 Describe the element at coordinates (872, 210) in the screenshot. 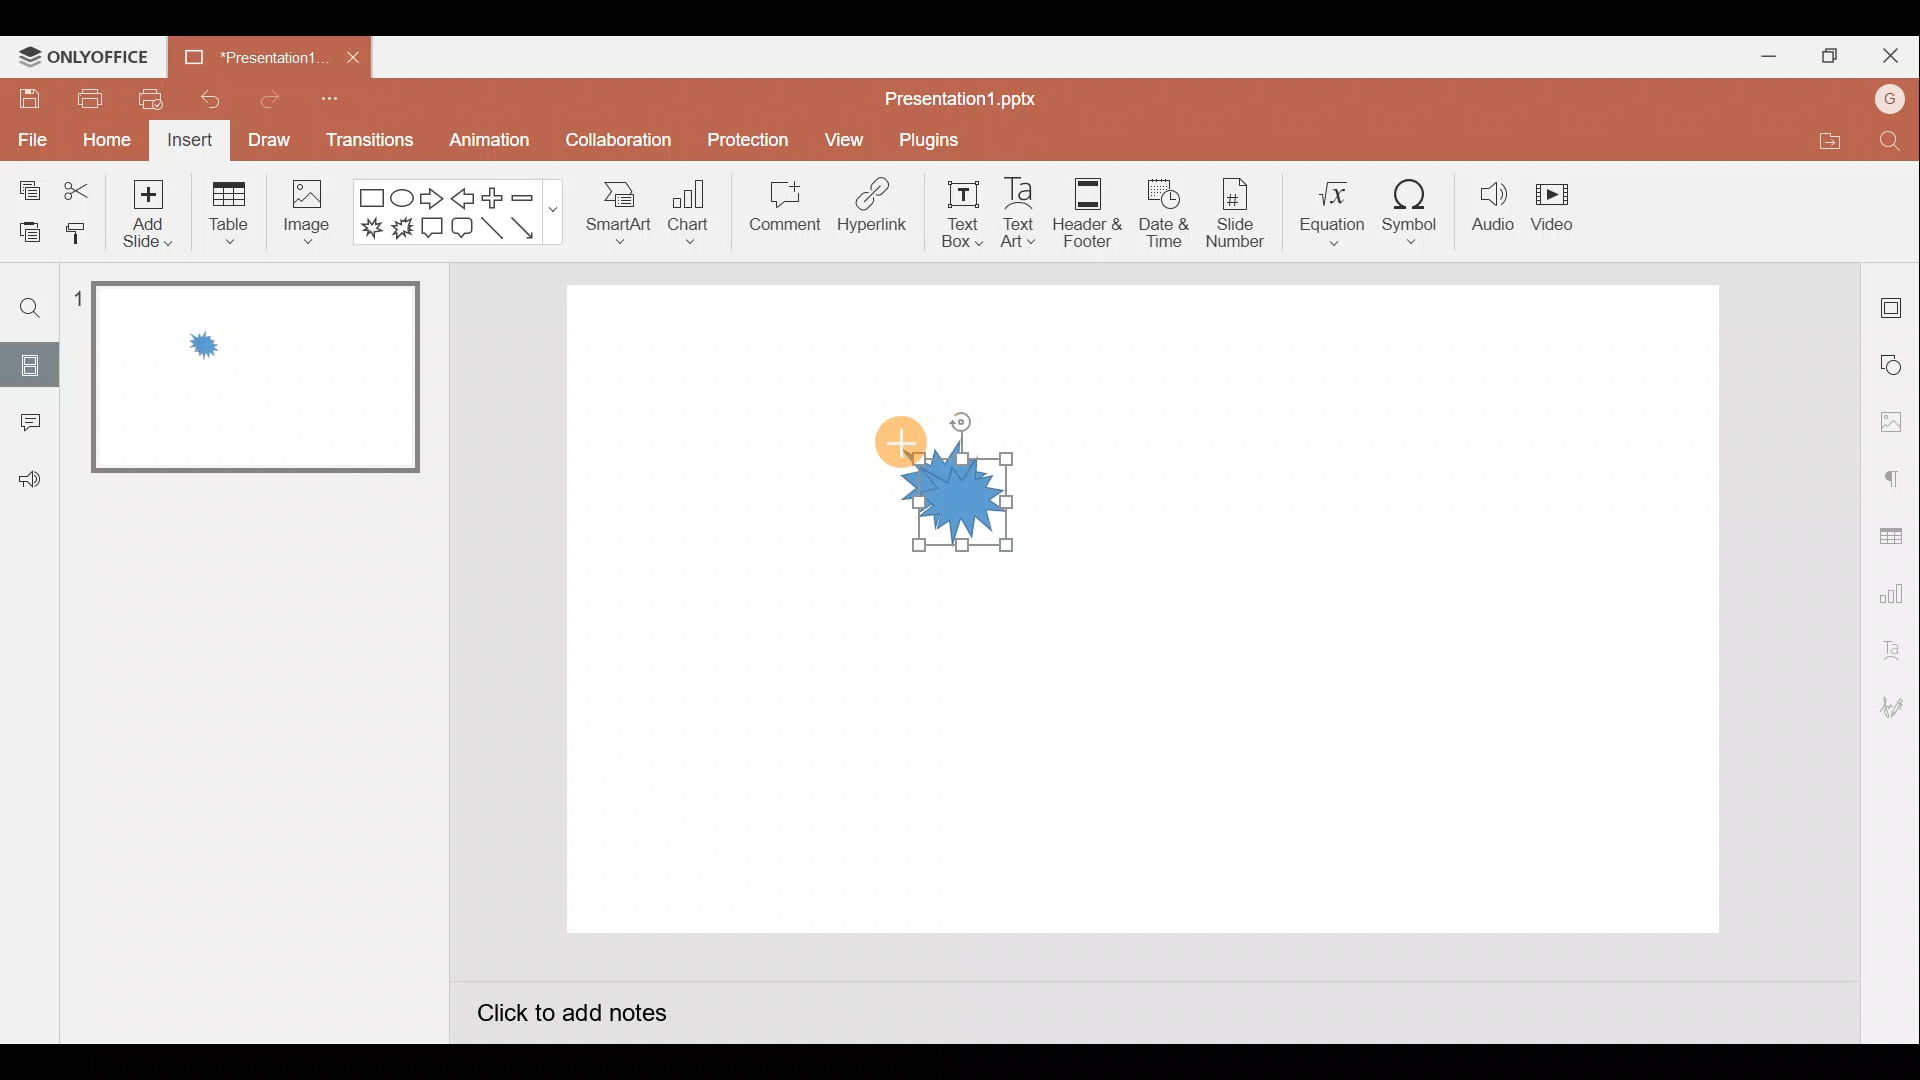

I see `Hyperlink` at that location.